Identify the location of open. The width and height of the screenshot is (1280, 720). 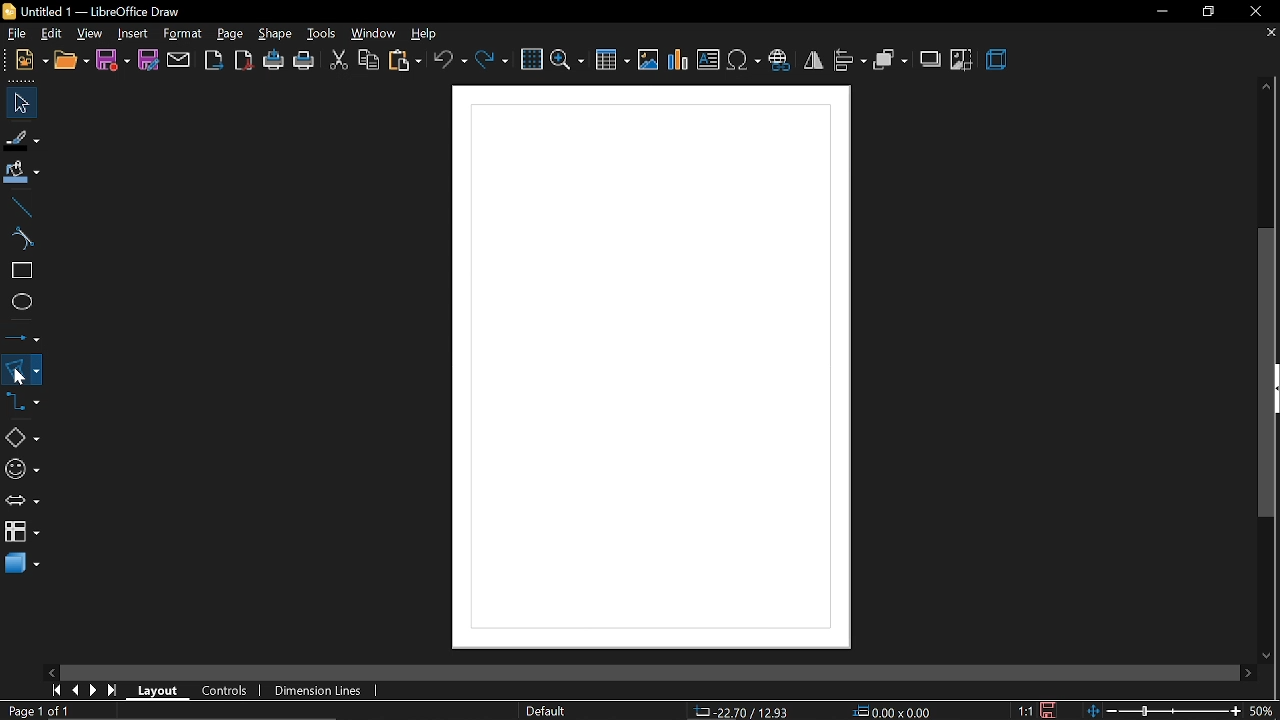
(70, 61).